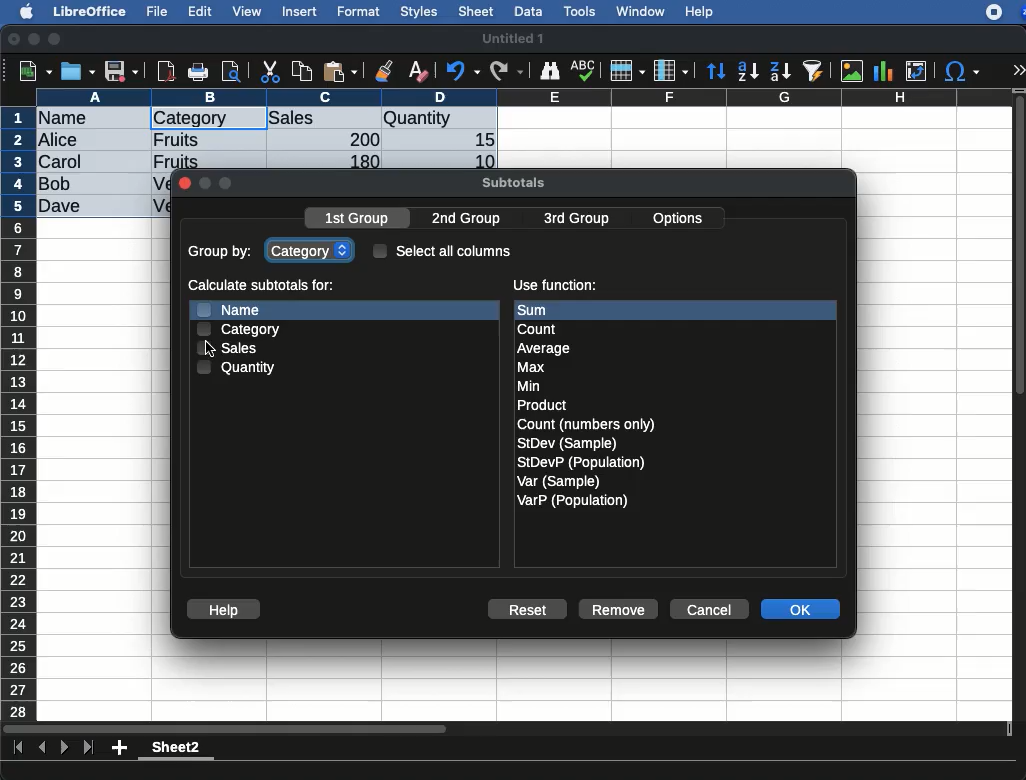 The width and height of the screenshot is (1026, 780). What do you see at coordinates (60, 141) in the screenshot?
I see `Alice` at bounding box center [60, 141].